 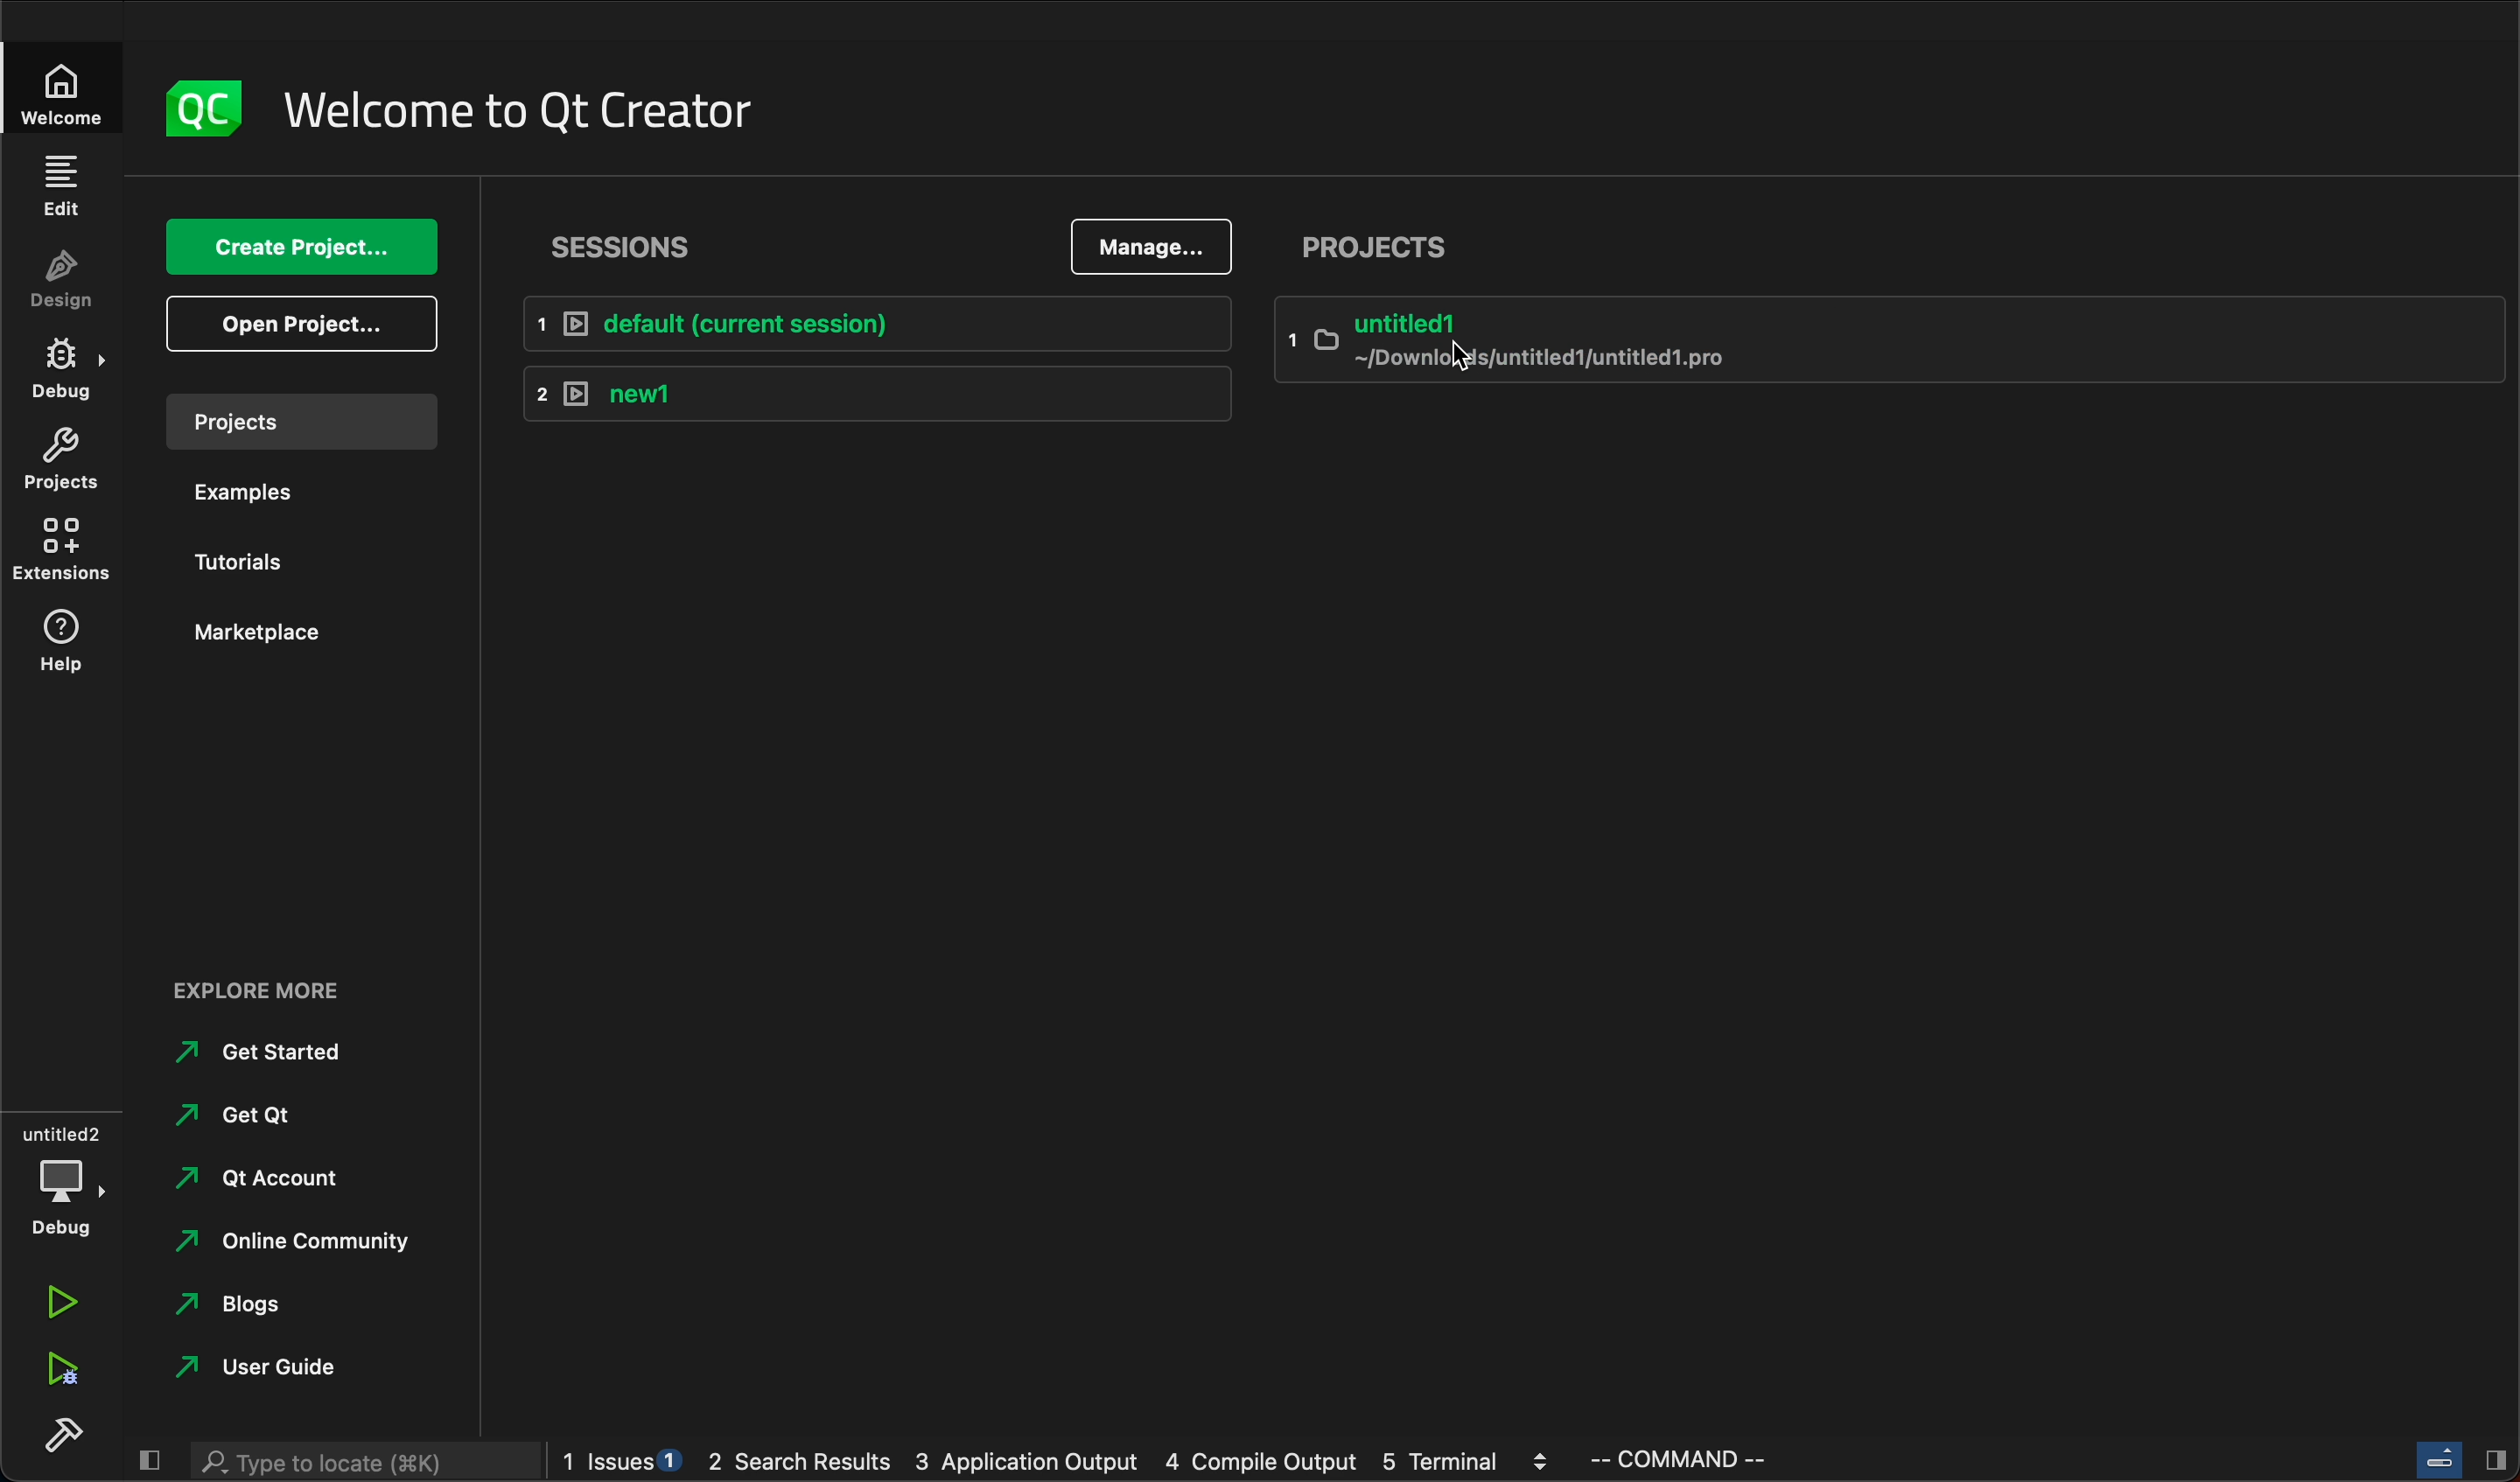 What do you see at coordinates (549, 110) in the screenshot?
I see `welcome to qt` at bounding box center [549, 110].